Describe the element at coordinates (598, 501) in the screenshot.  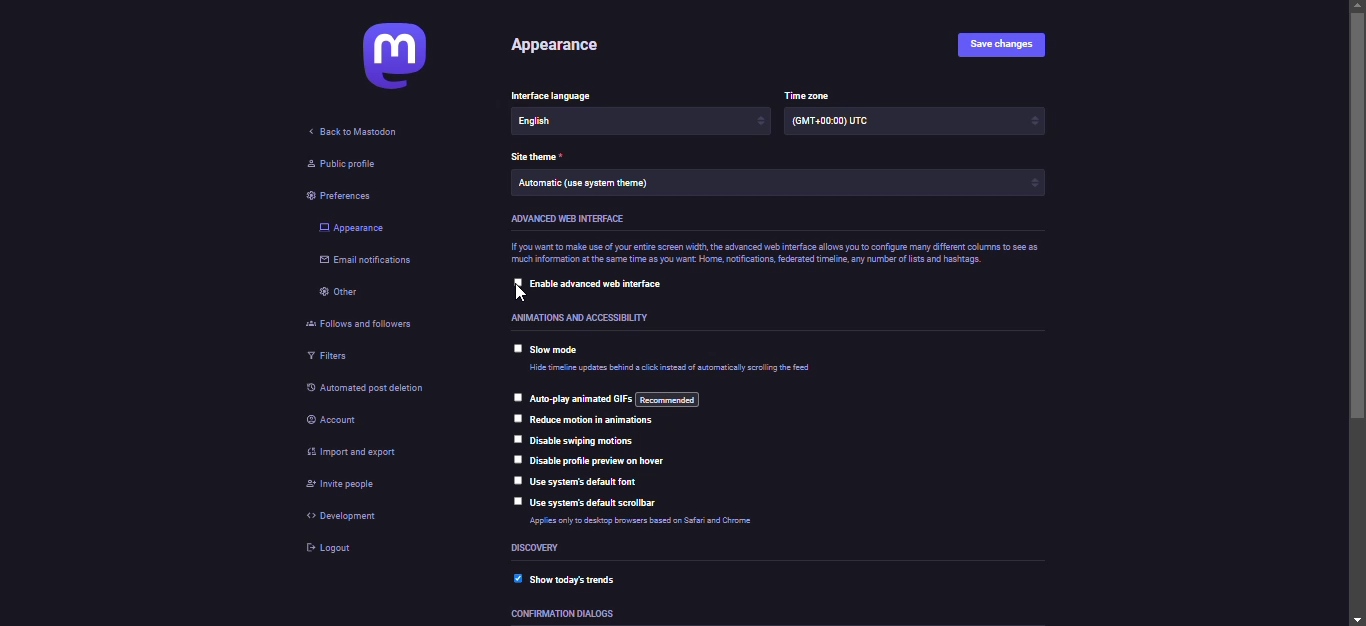
I see `use system's default scrollbar` at that location.